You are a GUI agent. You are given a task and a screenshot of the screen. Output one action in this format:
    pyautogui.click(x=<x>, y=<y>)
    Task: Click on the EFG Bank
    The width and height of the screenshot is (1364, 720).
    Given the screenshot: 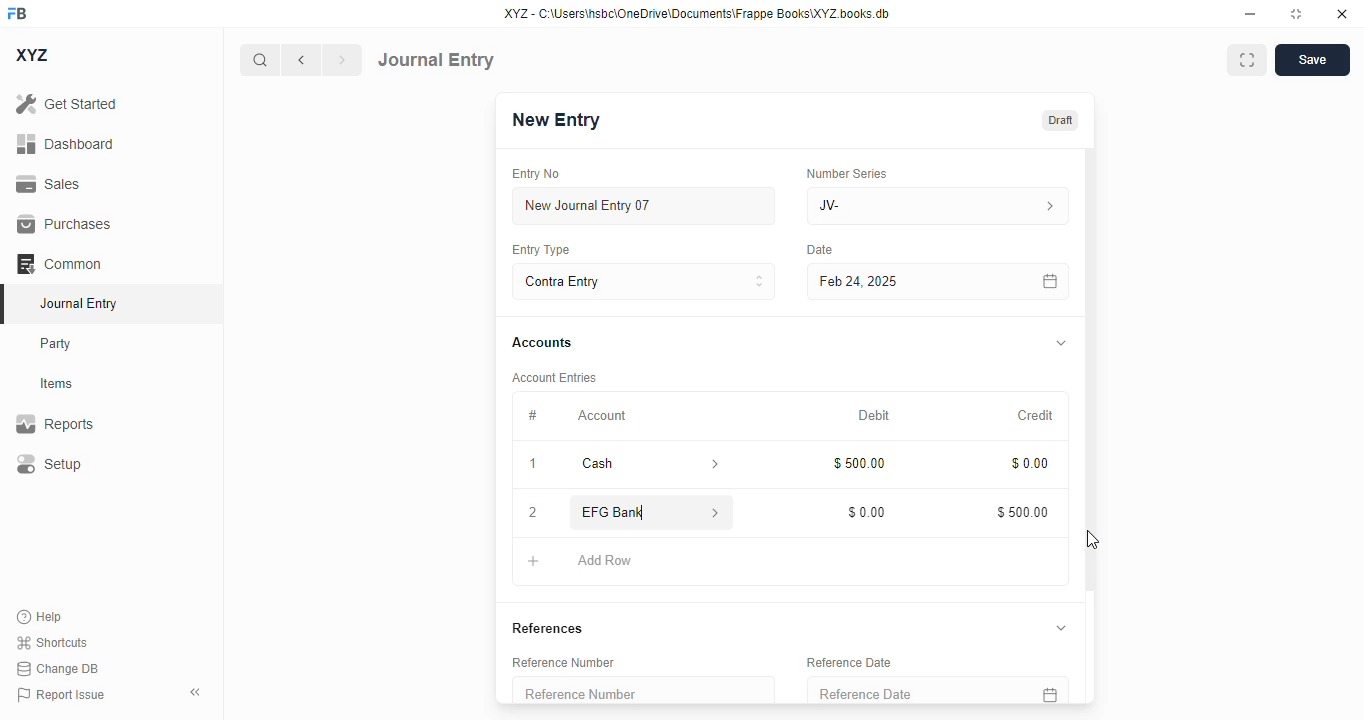 What is the action you would take?
    pyautogui.click(x=622, y=512)
    